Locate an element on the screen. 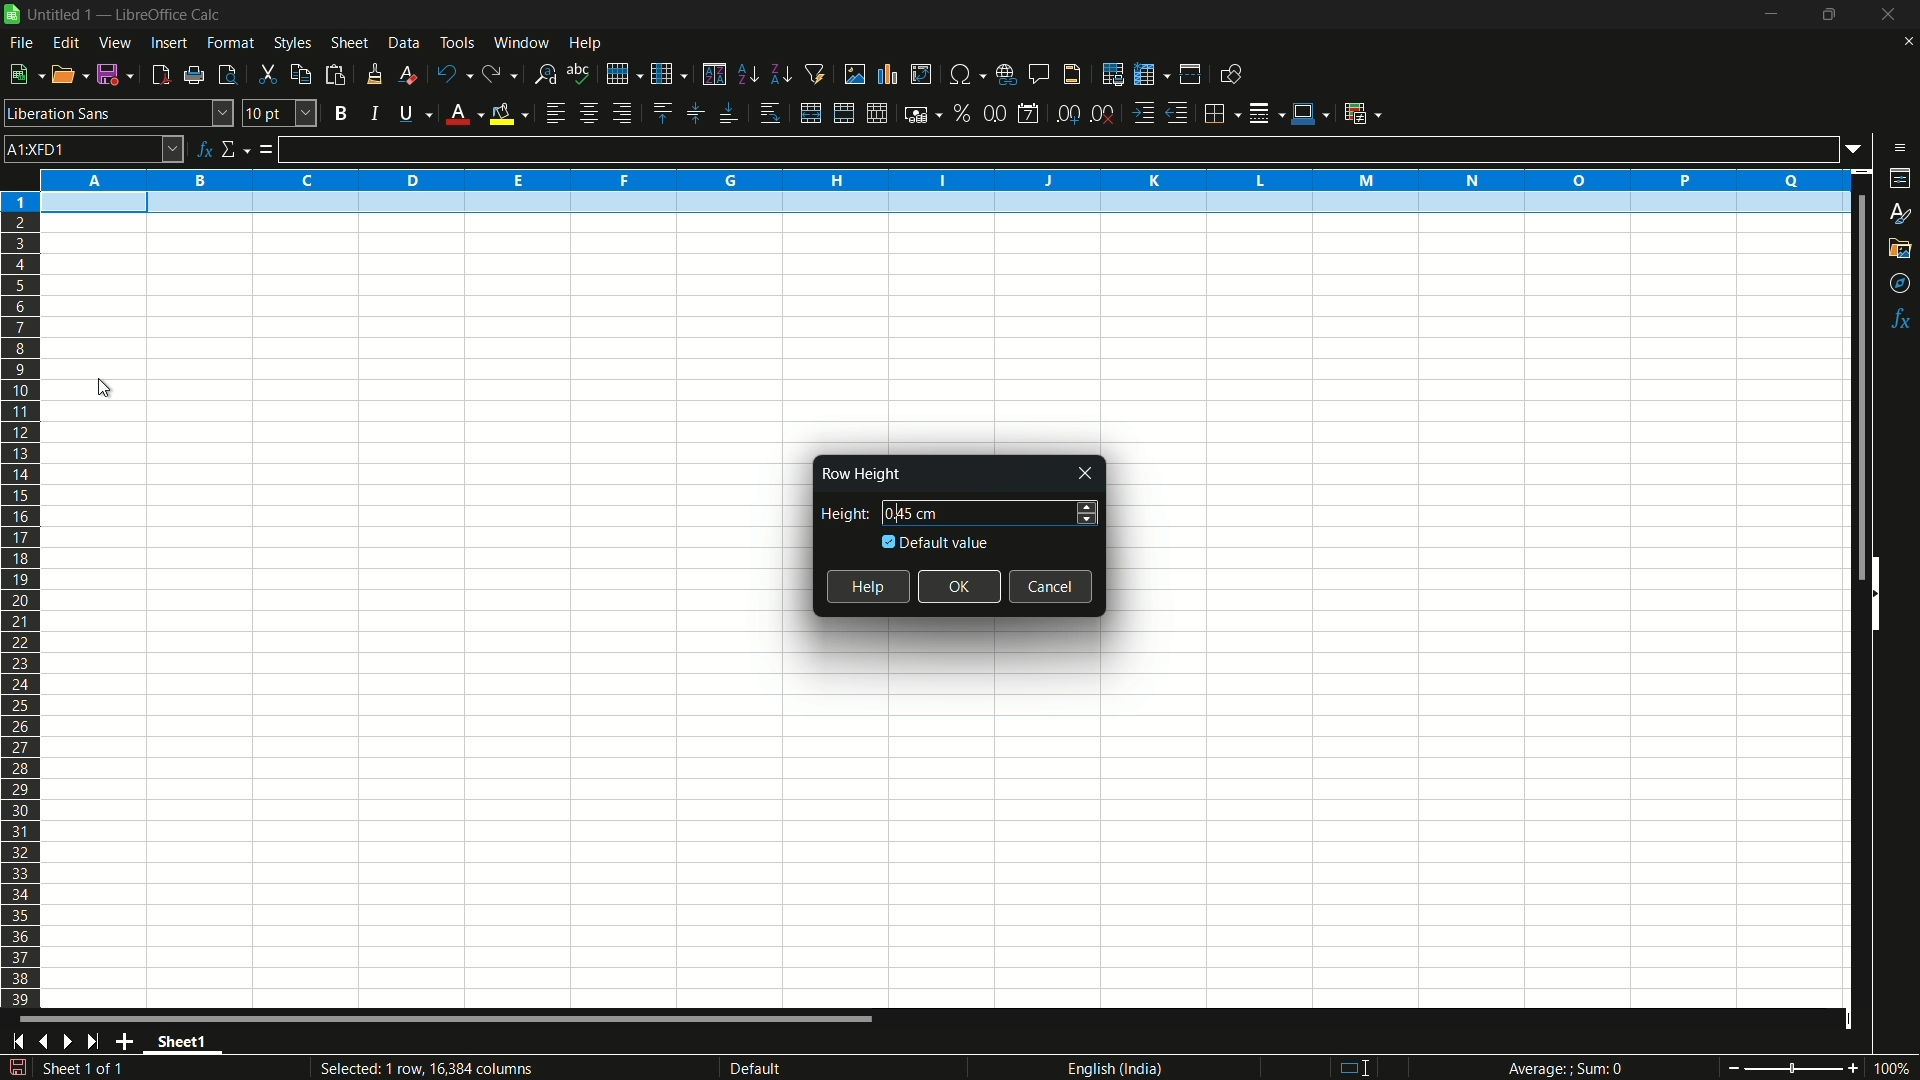  insert comment is located at coordinates (1040, 74).